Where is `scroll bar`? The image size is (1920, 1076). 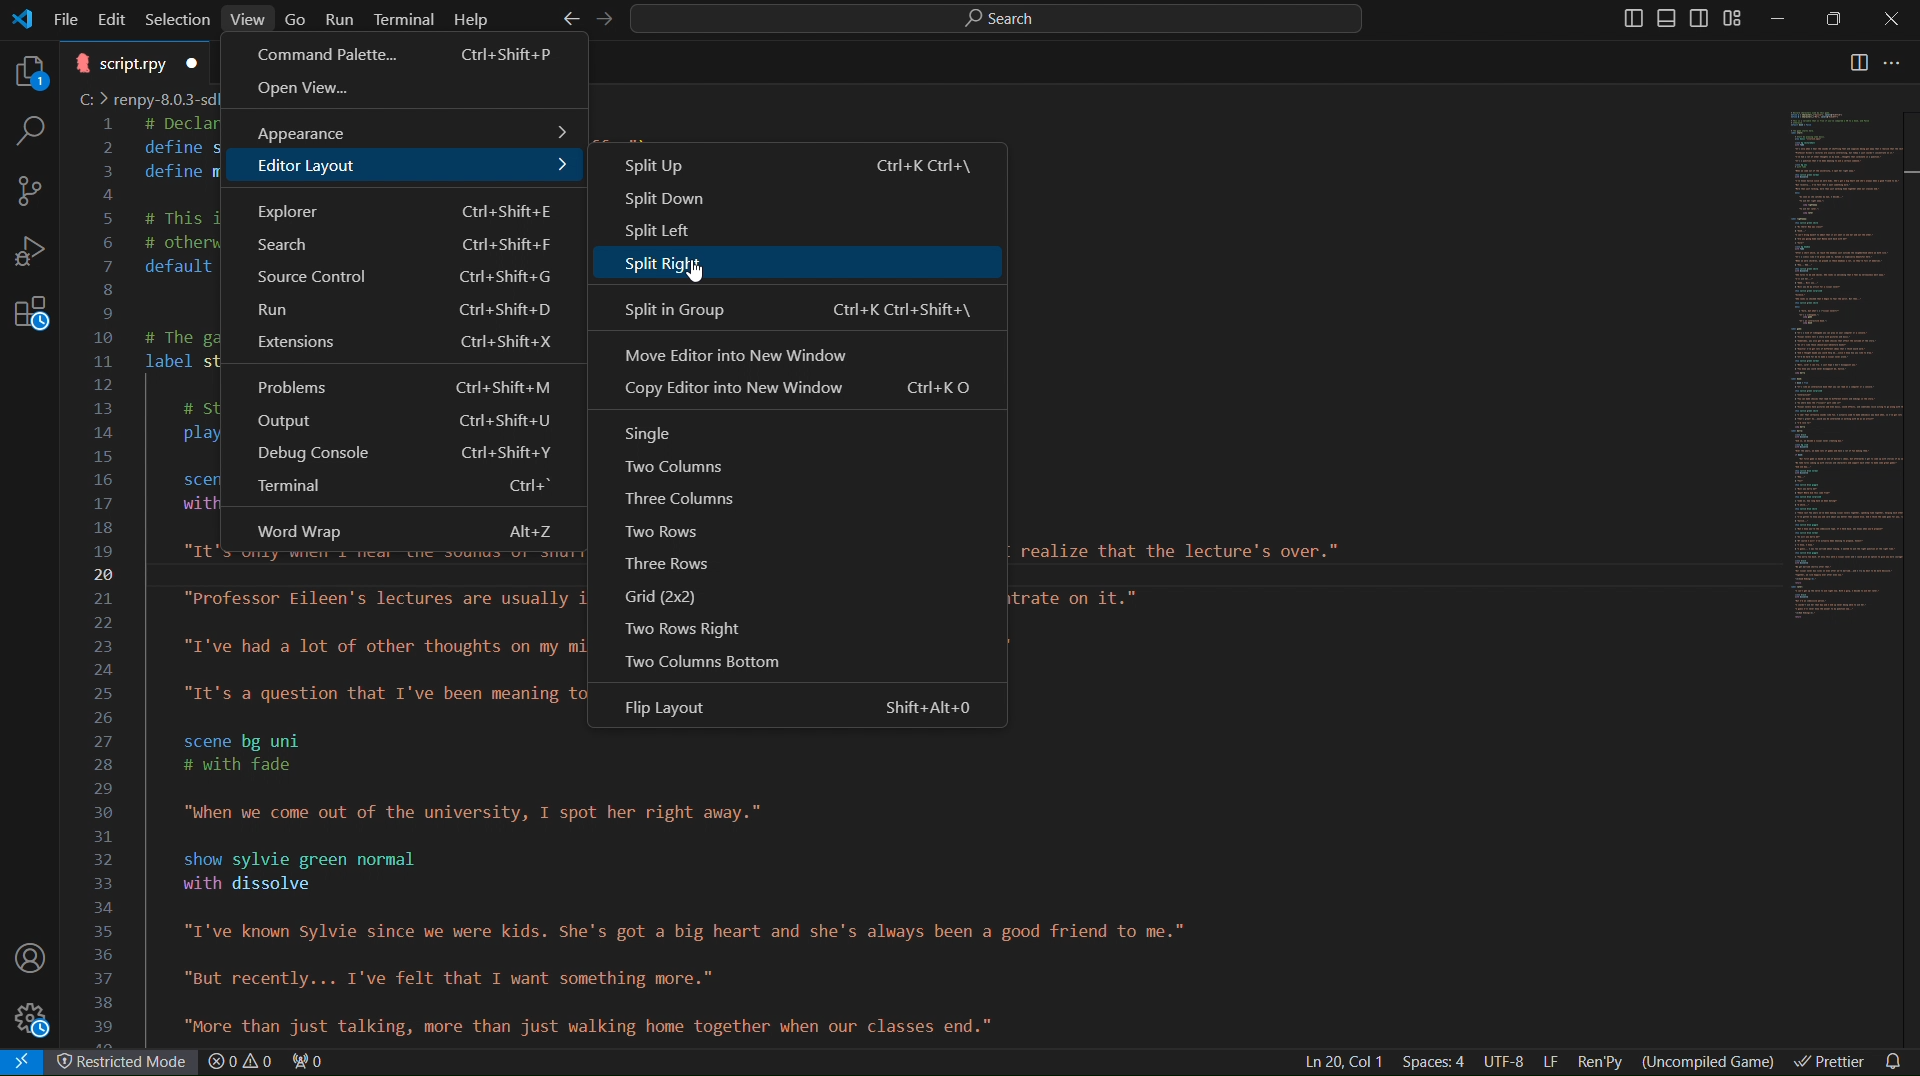
scroll bar is located at coordinates (1908, 473).